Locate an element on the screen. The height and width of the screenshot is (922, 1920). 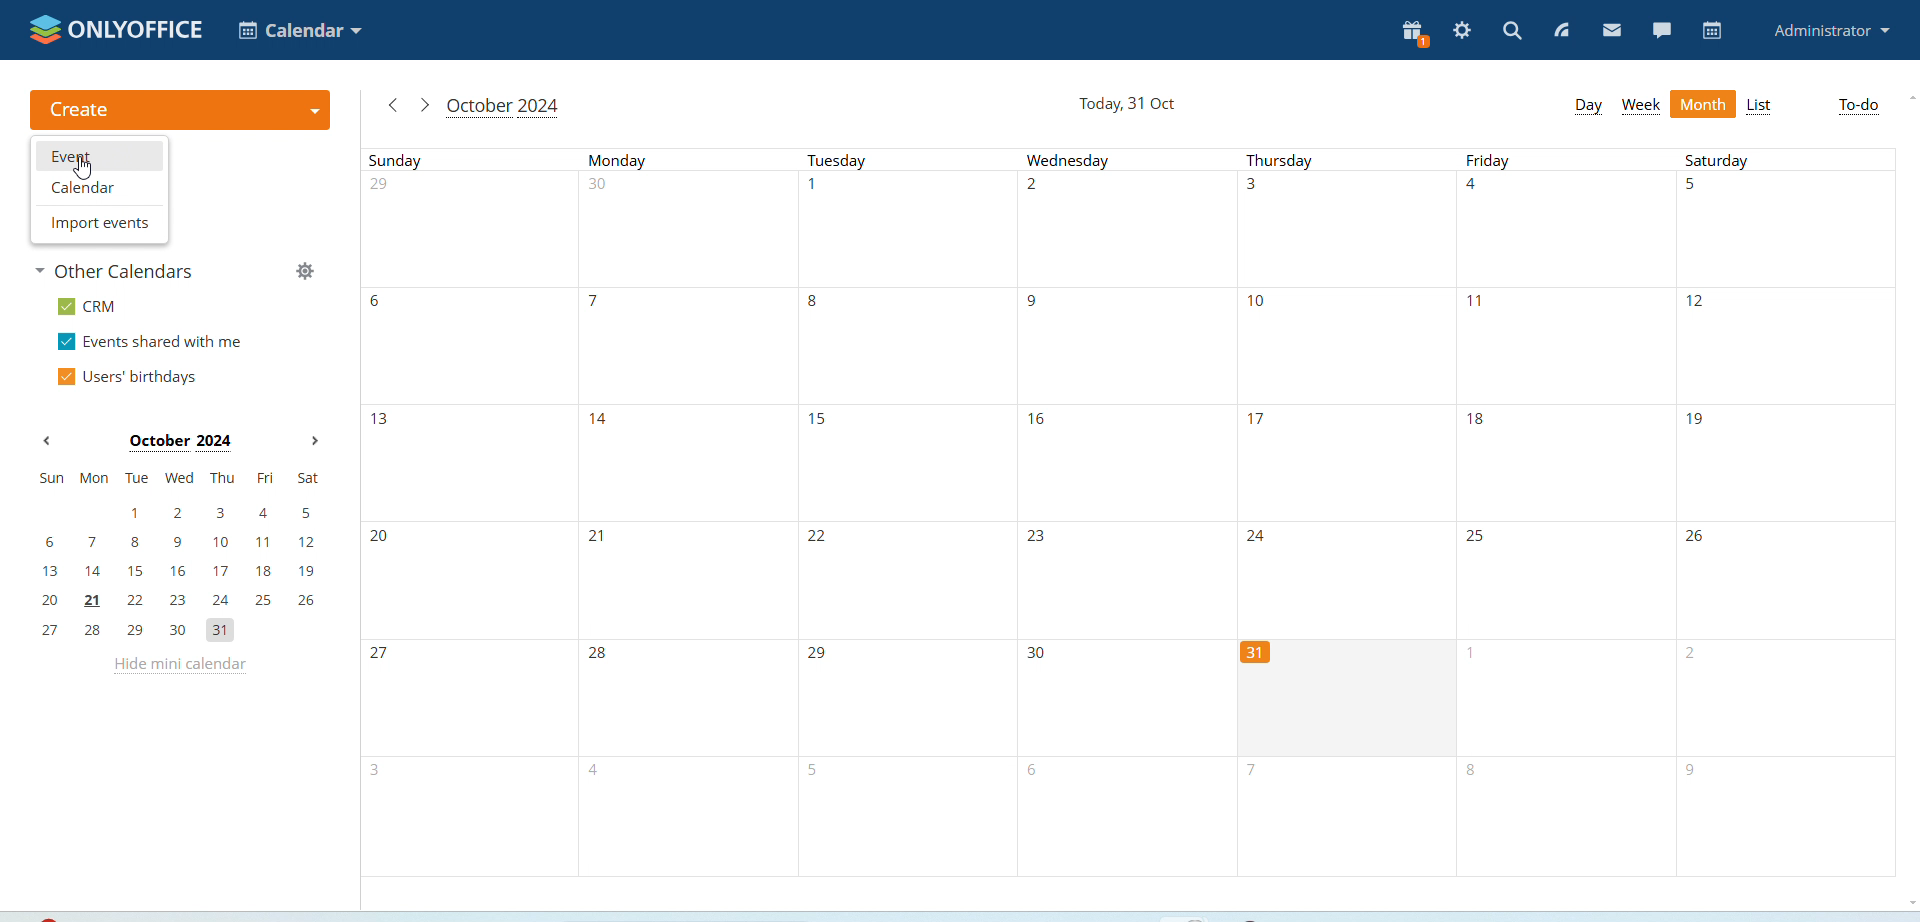
cursor is located at coordinates (81, 167).